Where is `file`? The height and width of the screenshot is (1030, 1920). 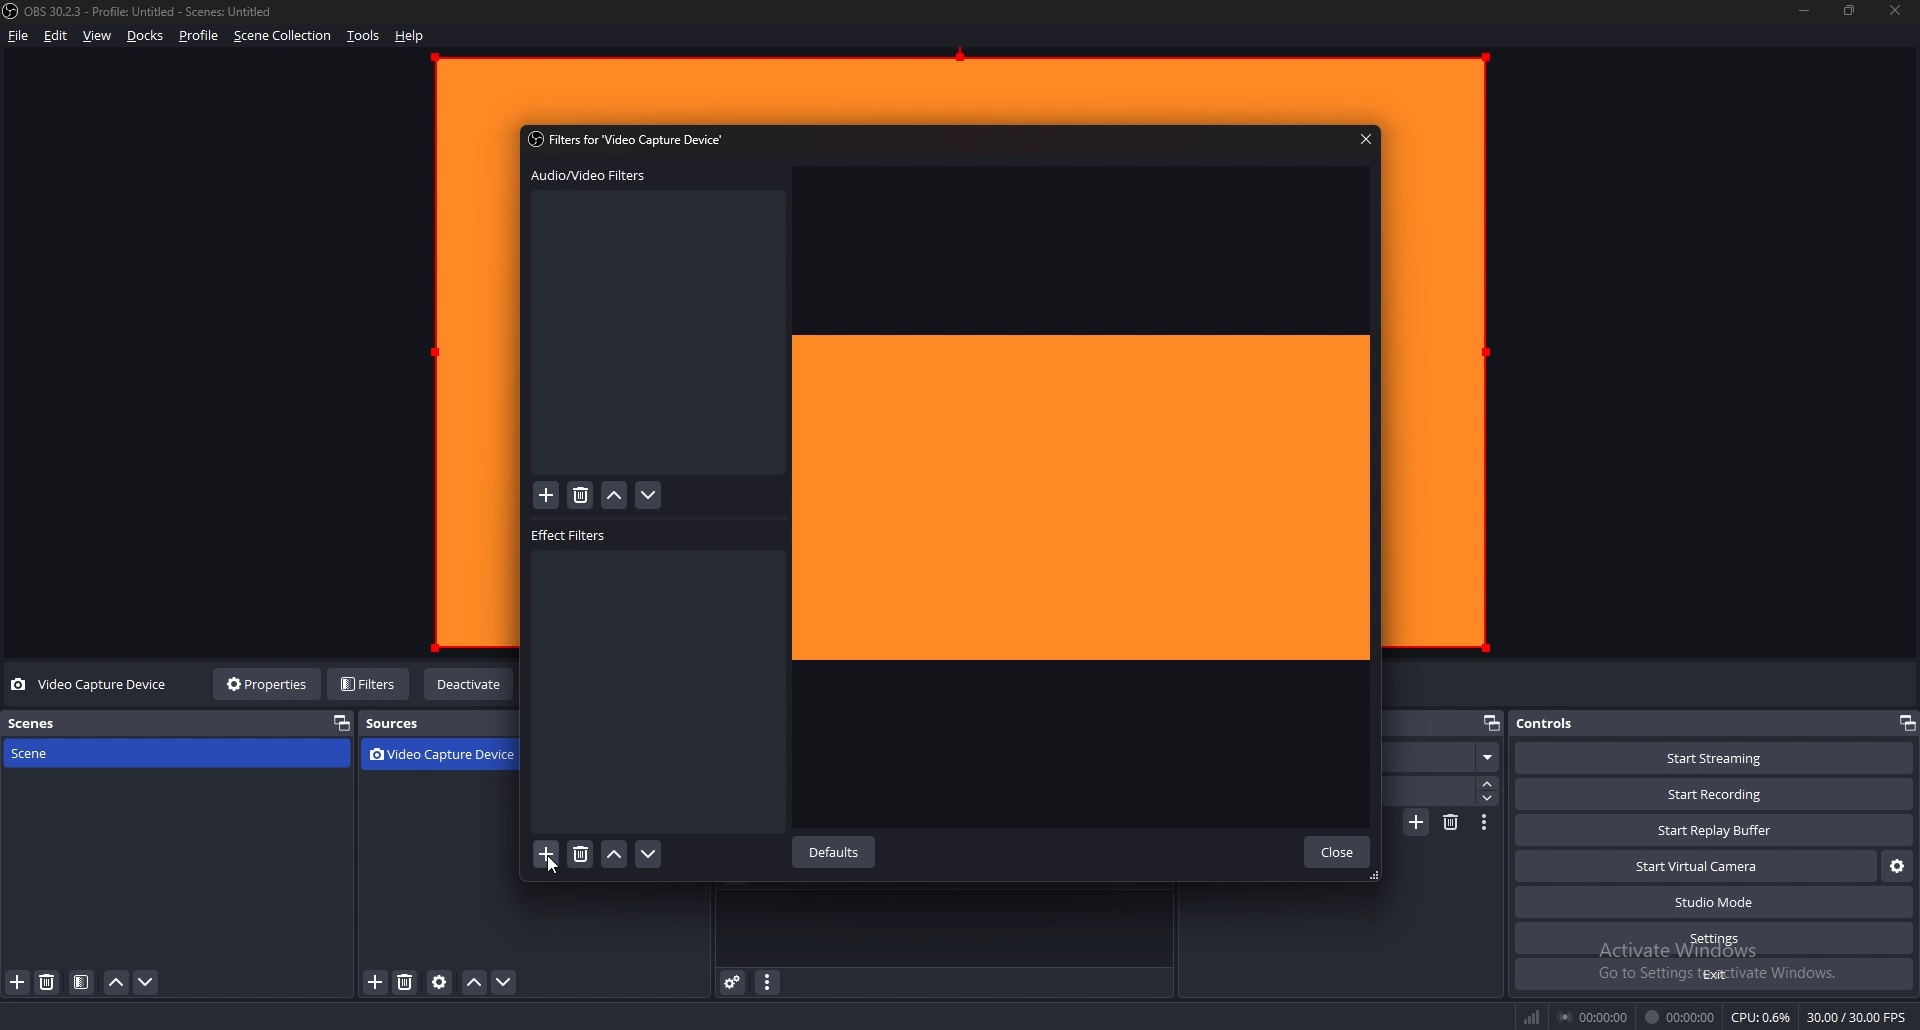
file is located at coordinates (17, 36).